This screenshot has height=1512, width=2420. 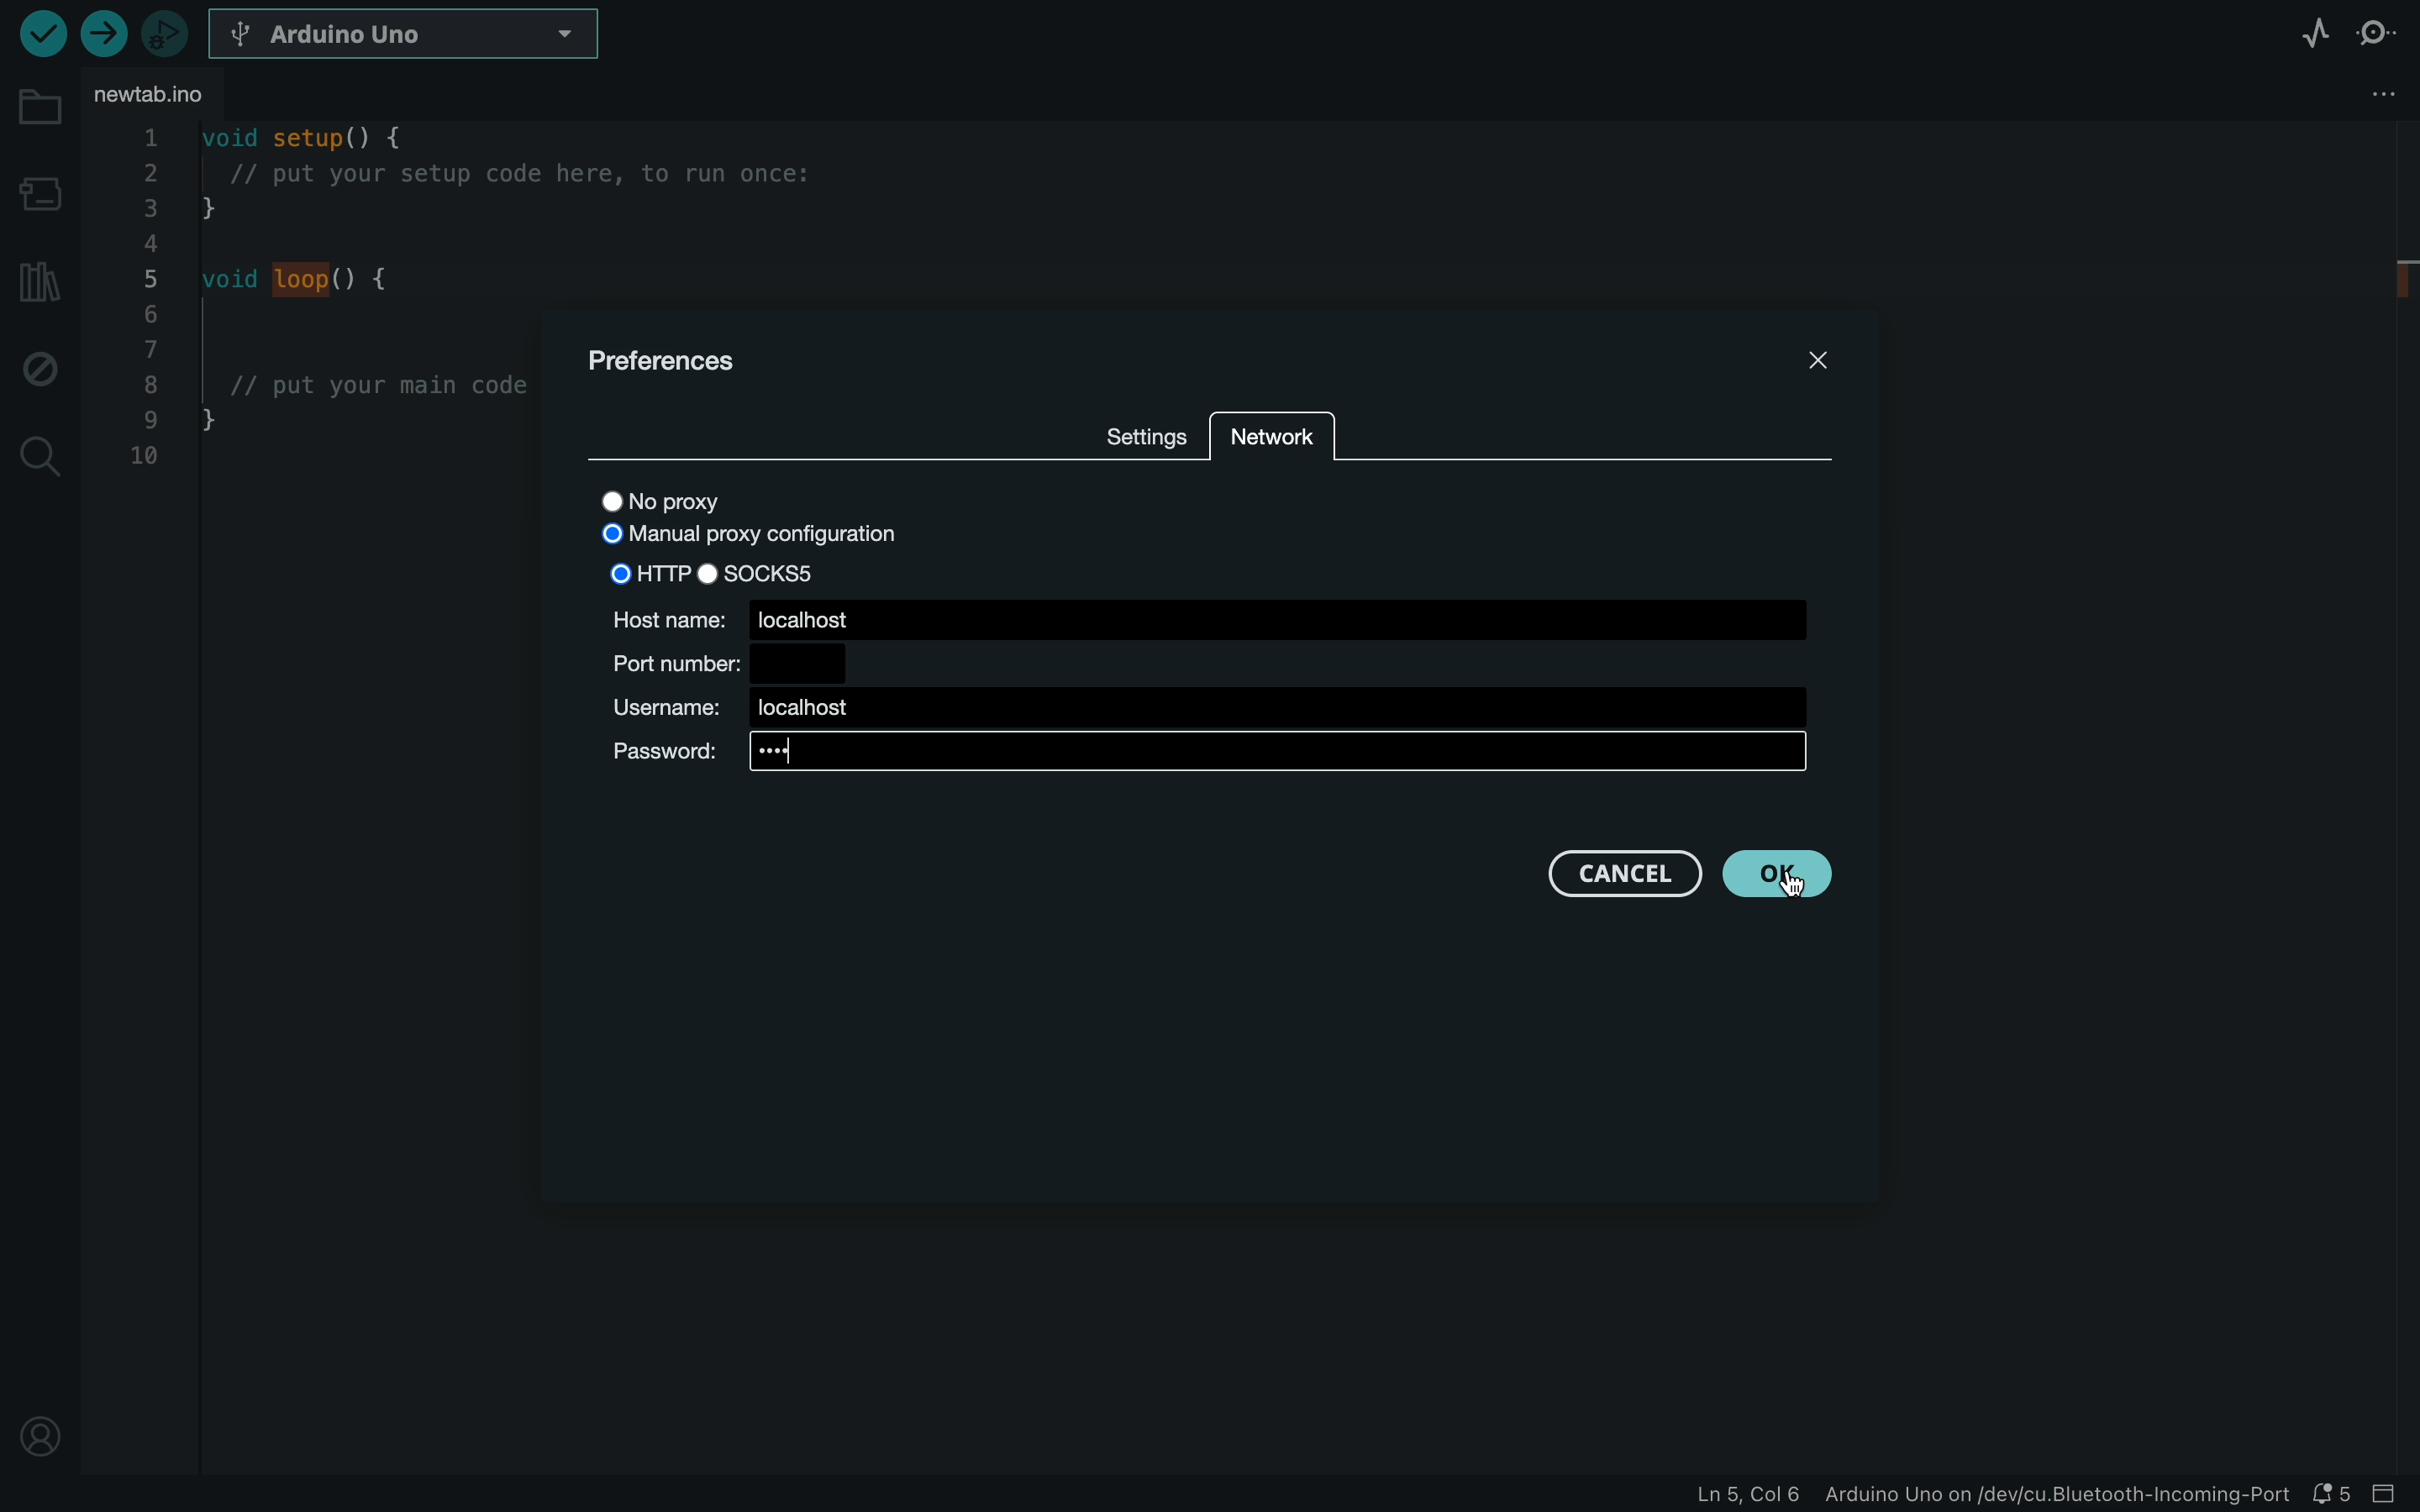 I want to click on debugger, so click(x=167, y=32).